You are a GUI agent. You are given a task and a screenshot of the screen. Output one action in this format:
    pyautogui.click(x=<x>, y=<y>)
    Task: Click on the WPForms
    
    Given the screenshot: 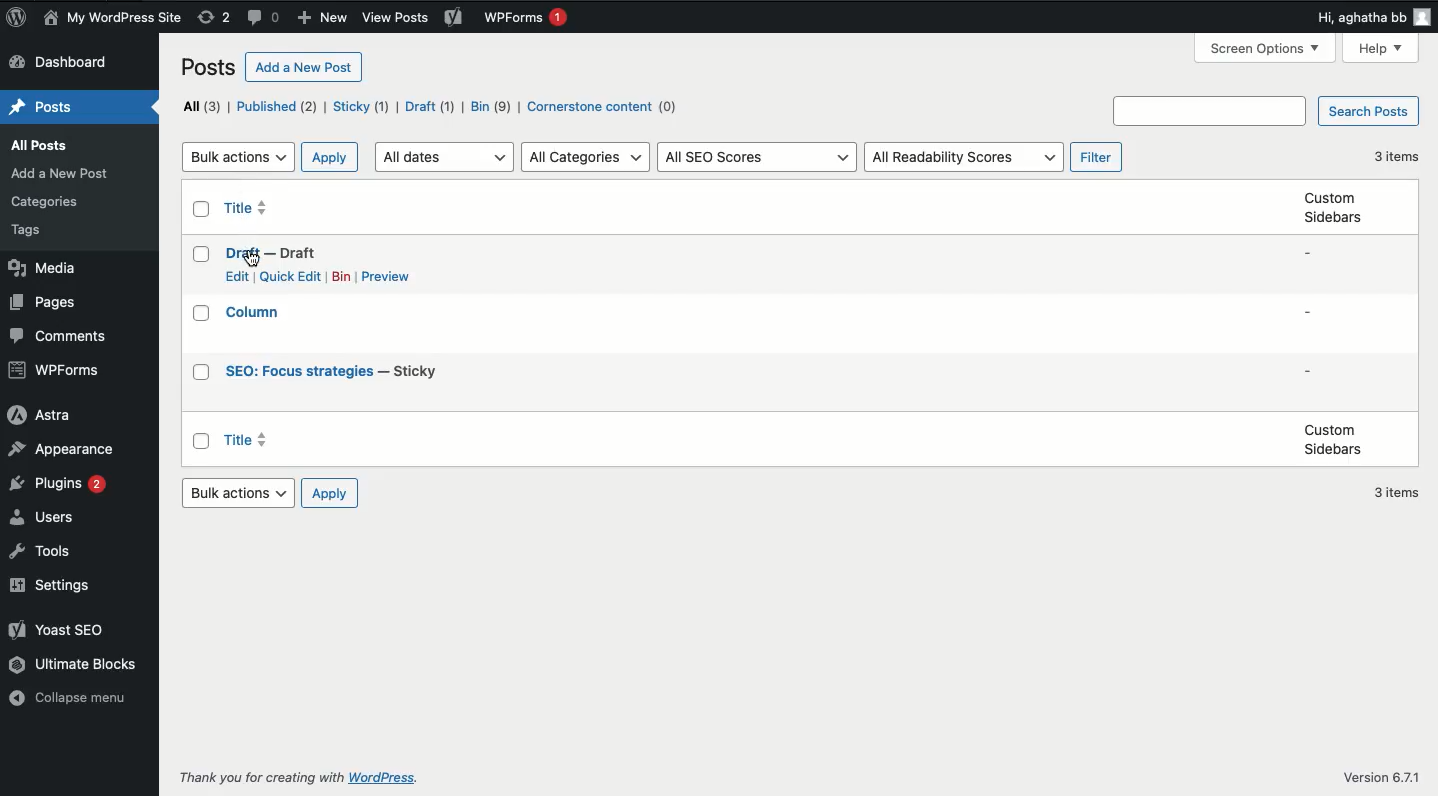 What is the action you would take?
    pyautogui.click(x=528, y=17)
    